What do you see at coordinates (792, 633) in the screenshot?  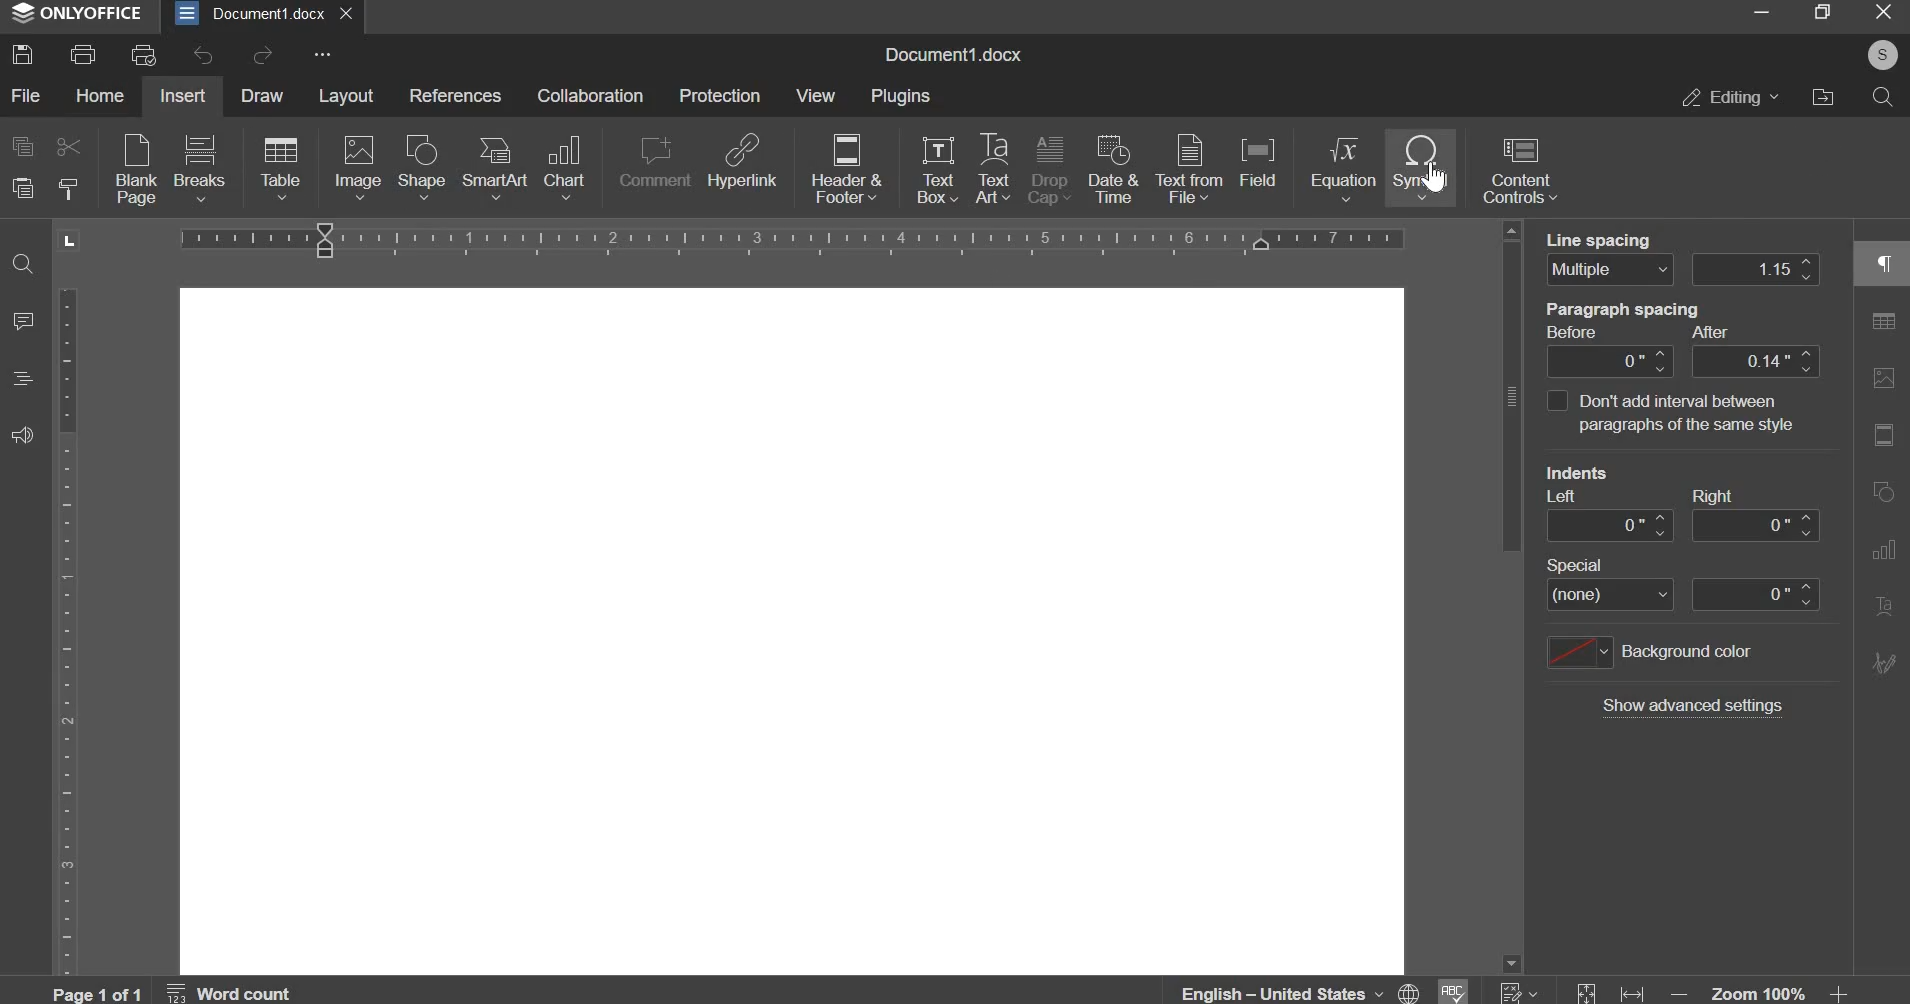 I see `document` at bounding box center [792, 633].